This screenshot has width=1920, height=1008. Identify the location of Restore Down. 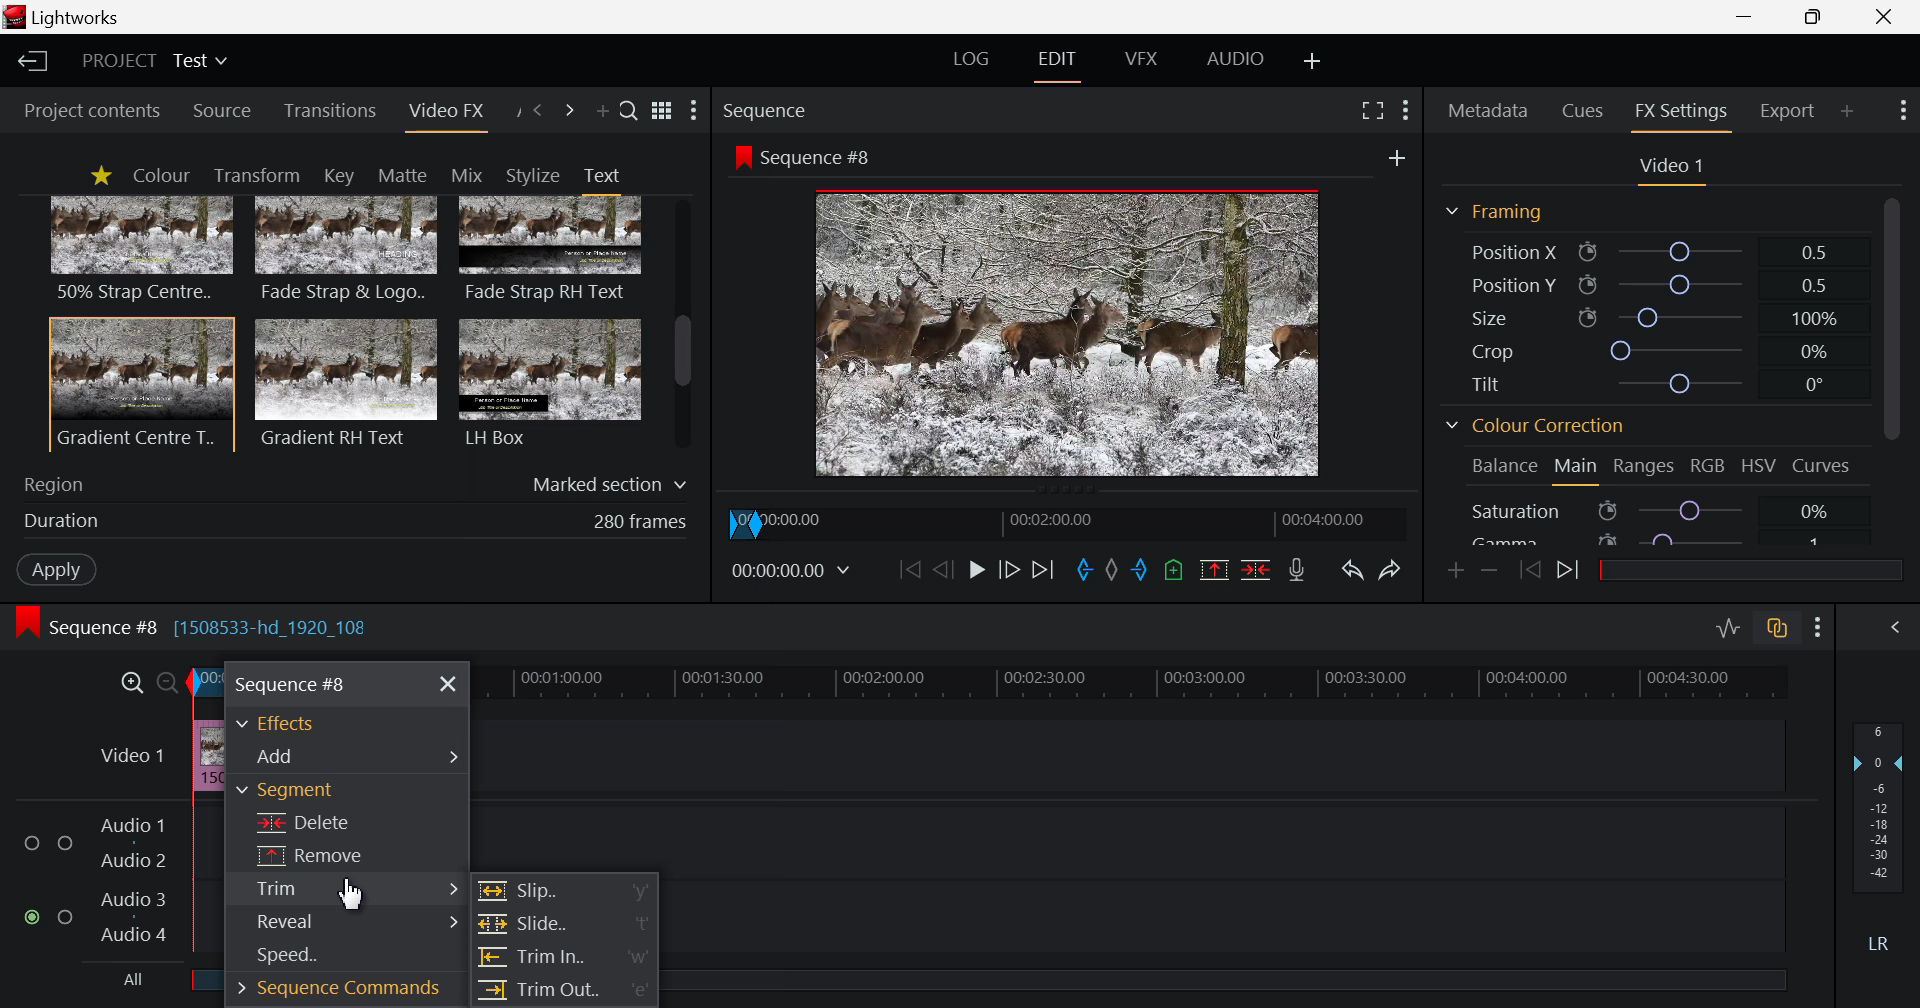
(1748, 17).